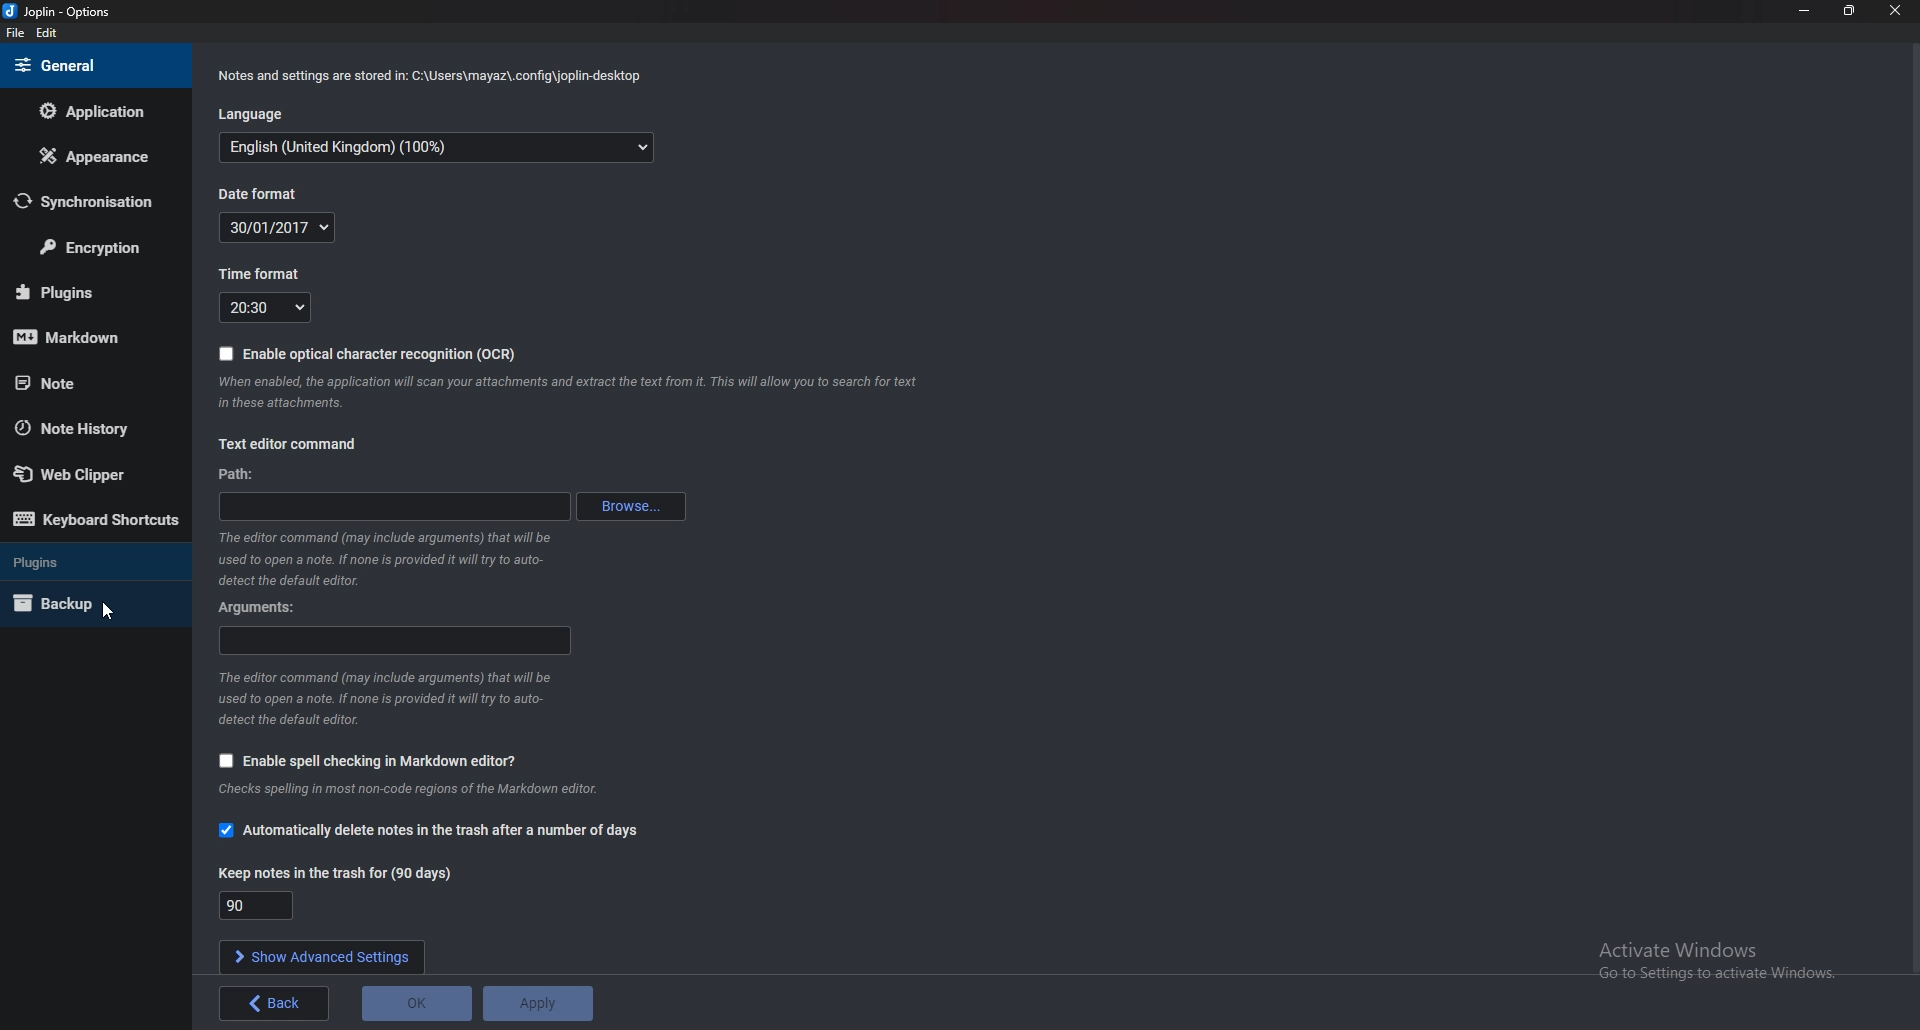  Describe the element at coordinates (369, 760) in the screenshot. I see `Enable spell checking` at that location.